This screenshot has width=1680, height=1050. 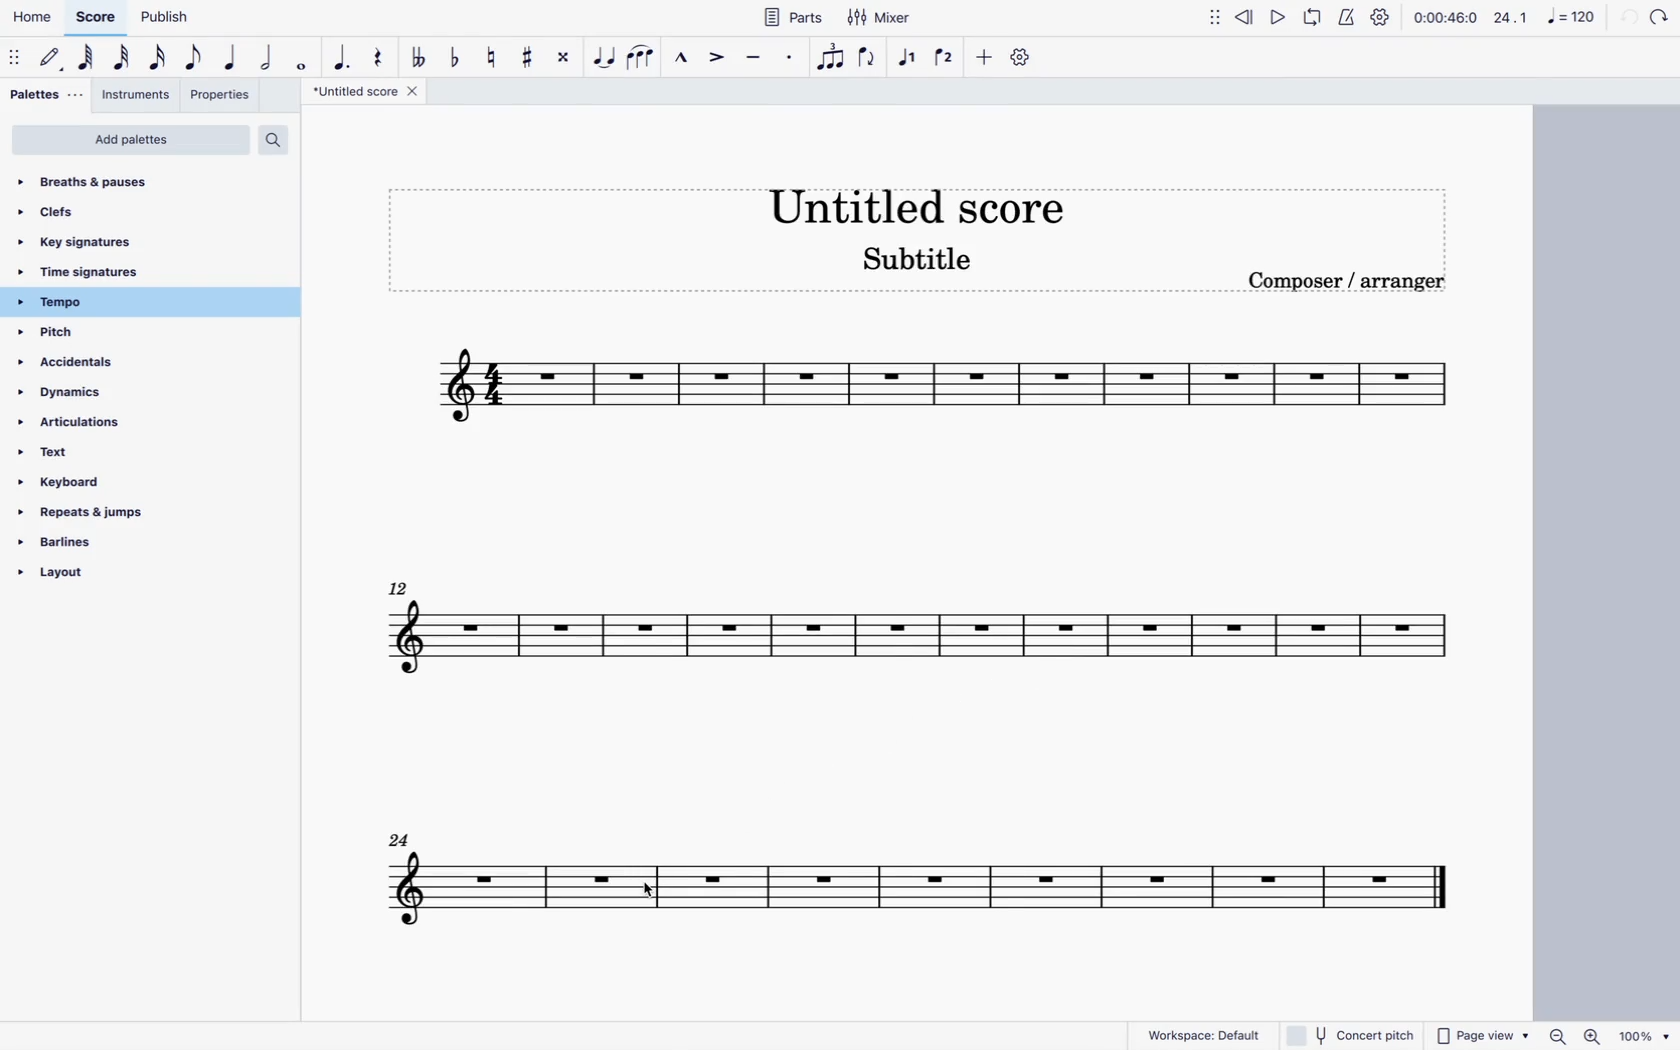 What do you see at coordinates (1345, 21) in the screenshot?
I see `metronome` at bounding box center [1345, 21].